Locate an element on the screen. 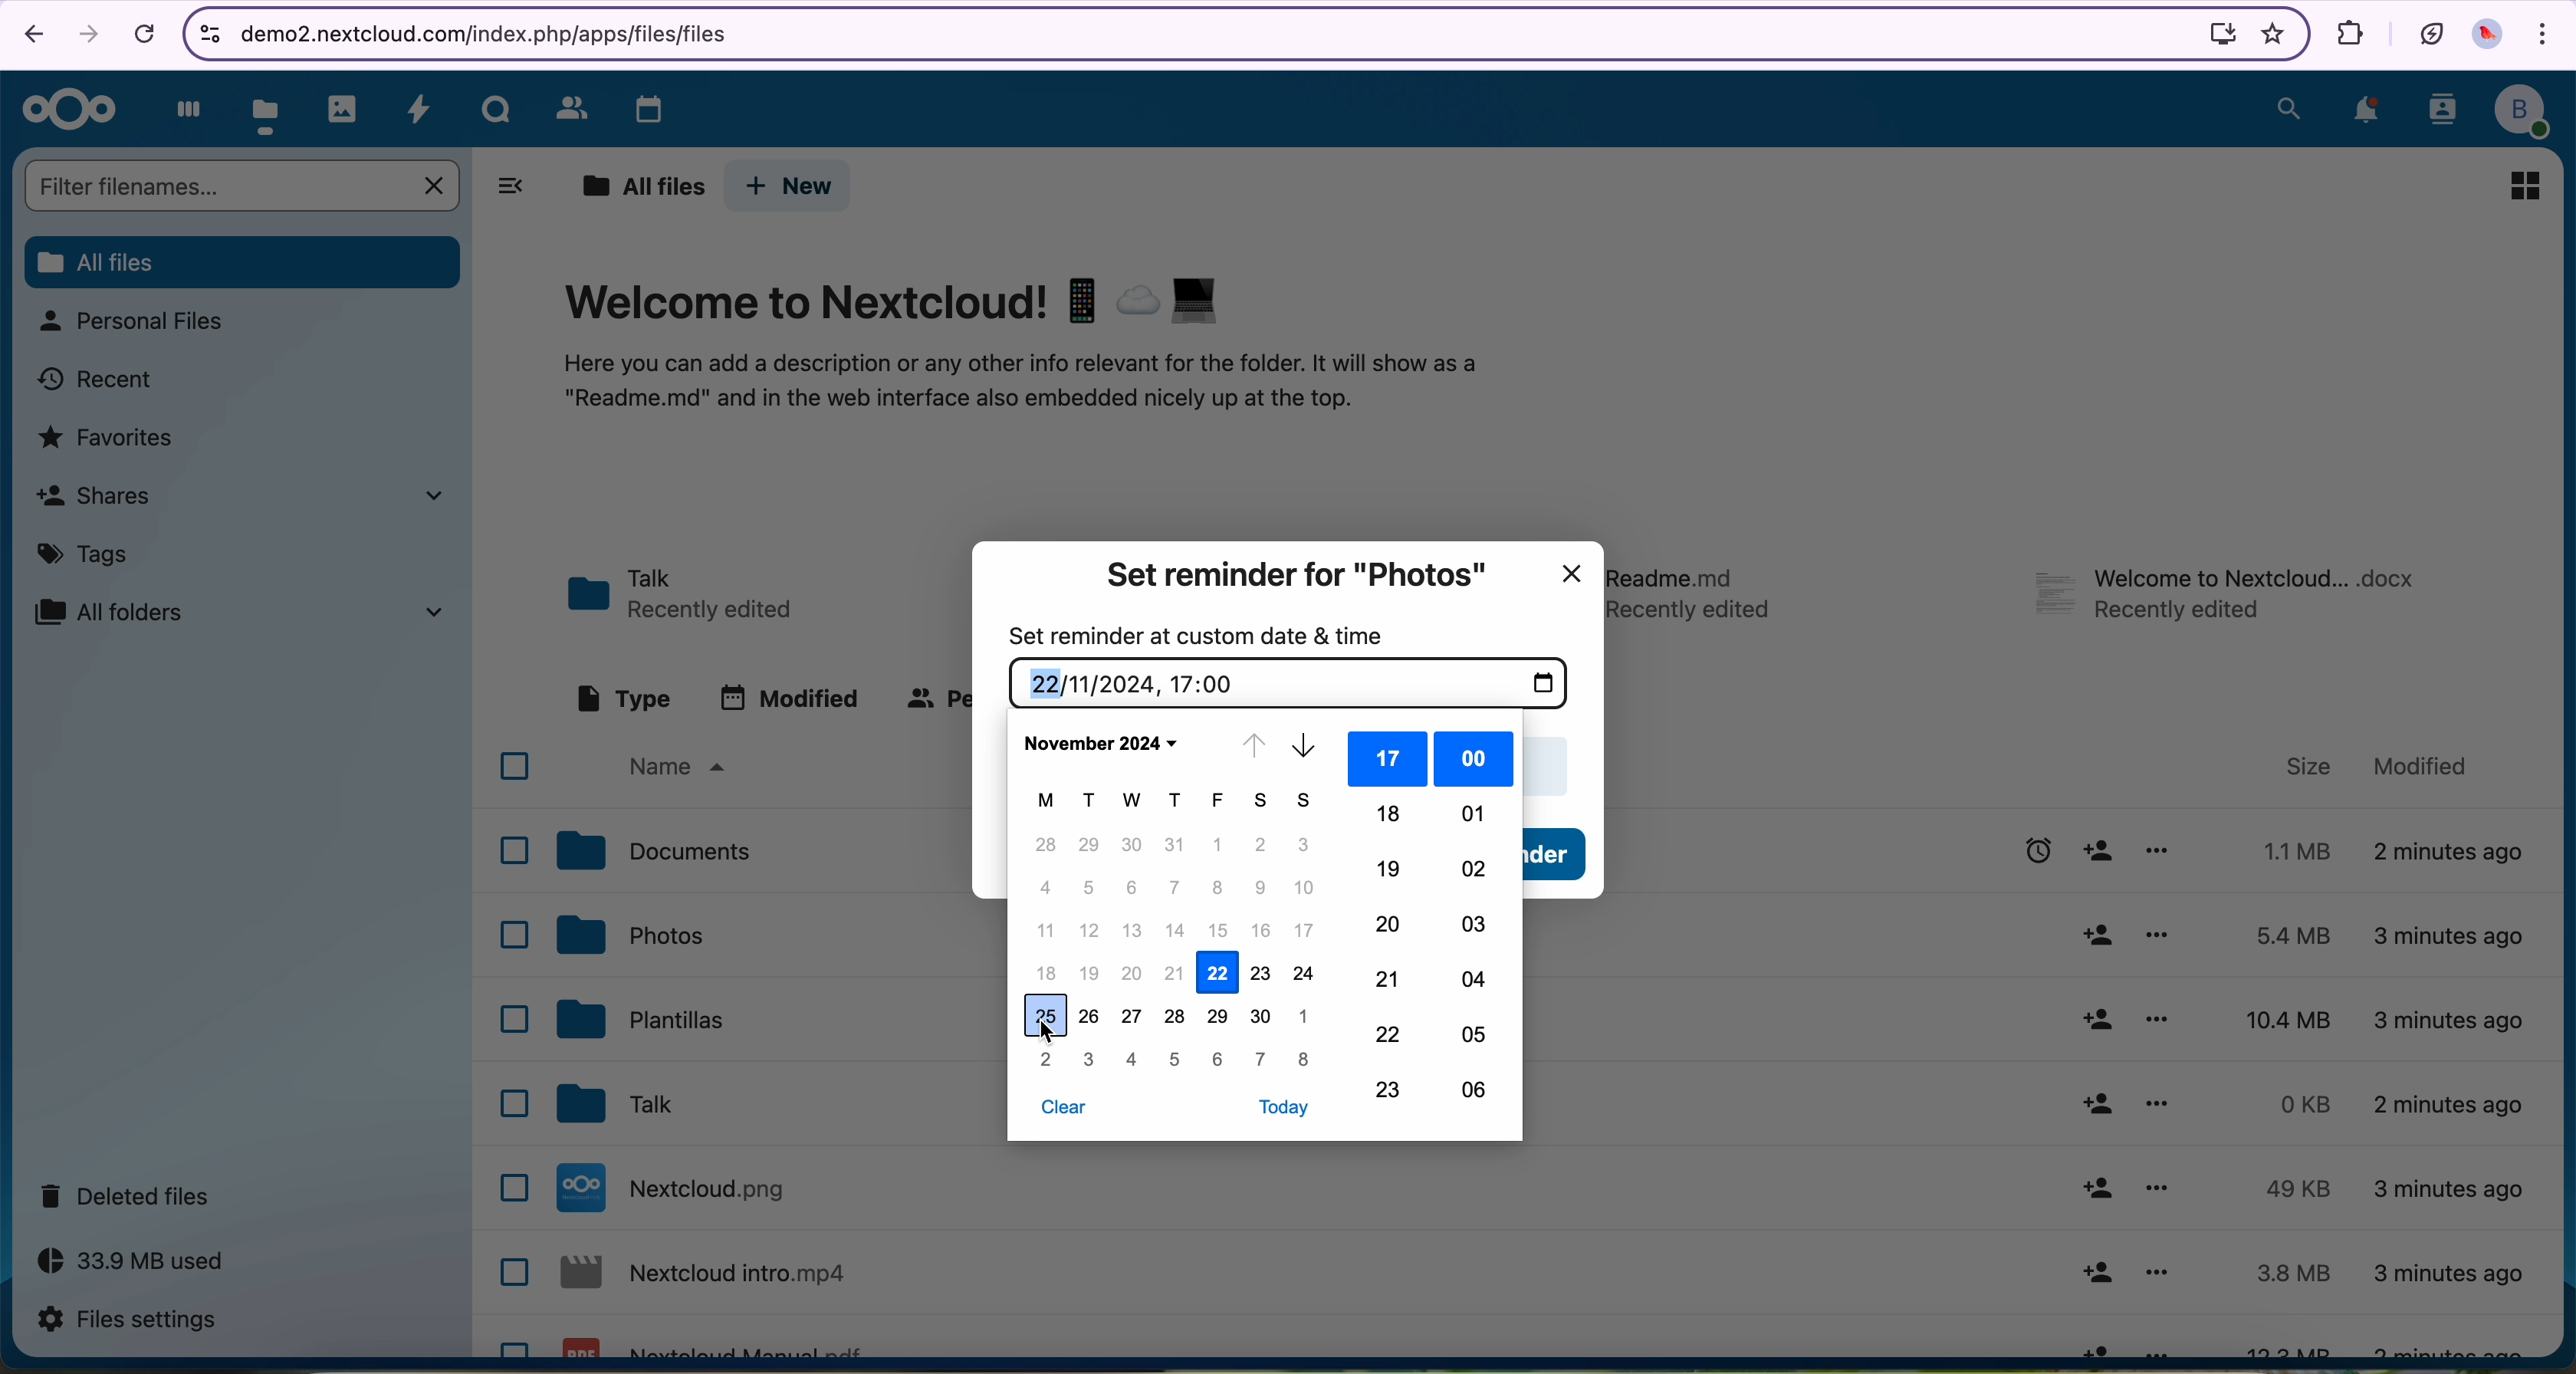 The height and width of the screenshot is (1374, 2576). 18 is located at coordinates (1389, 813).